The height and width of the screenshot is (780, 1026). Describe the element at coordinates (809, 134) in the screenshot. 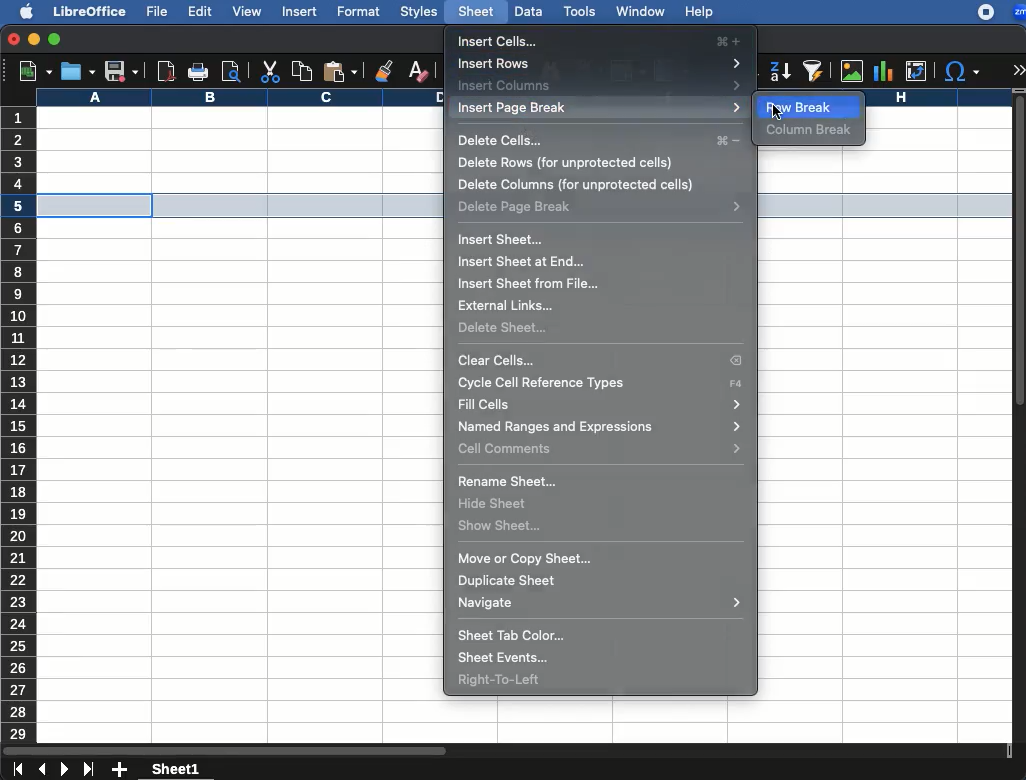

I see `column break` at that location.